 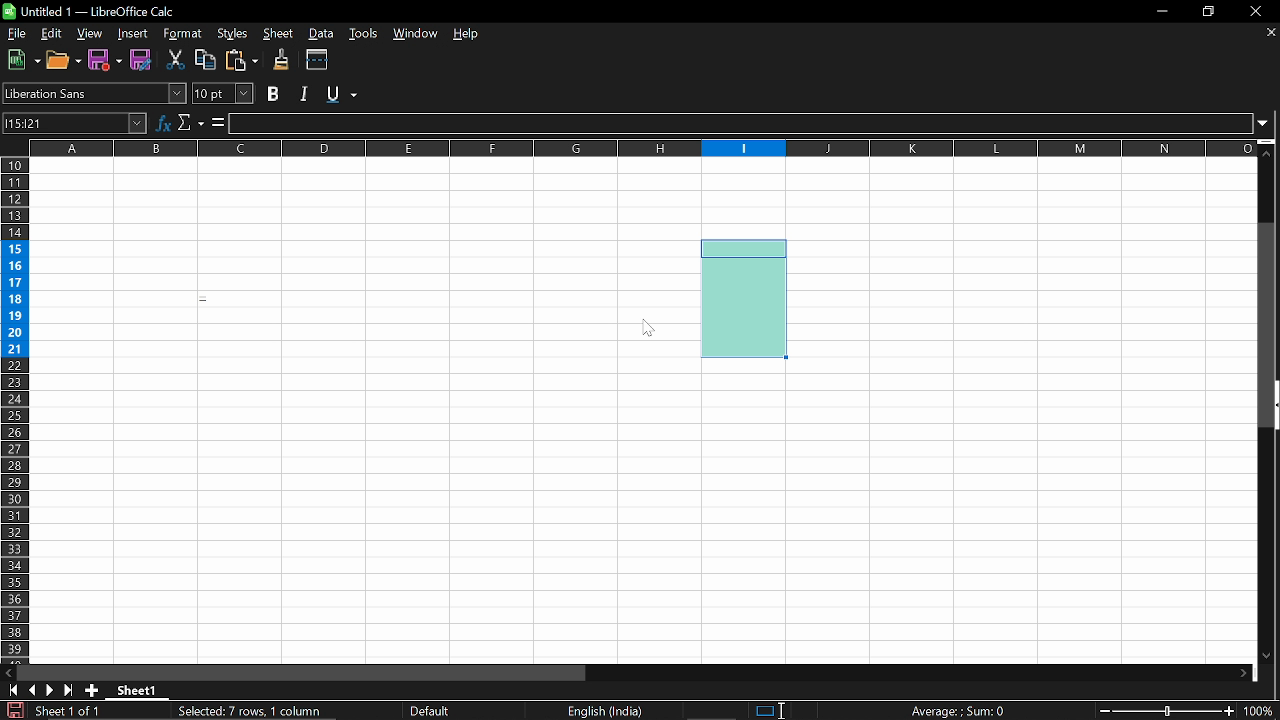 I want to click on Columns, so click(x=642, y=148).